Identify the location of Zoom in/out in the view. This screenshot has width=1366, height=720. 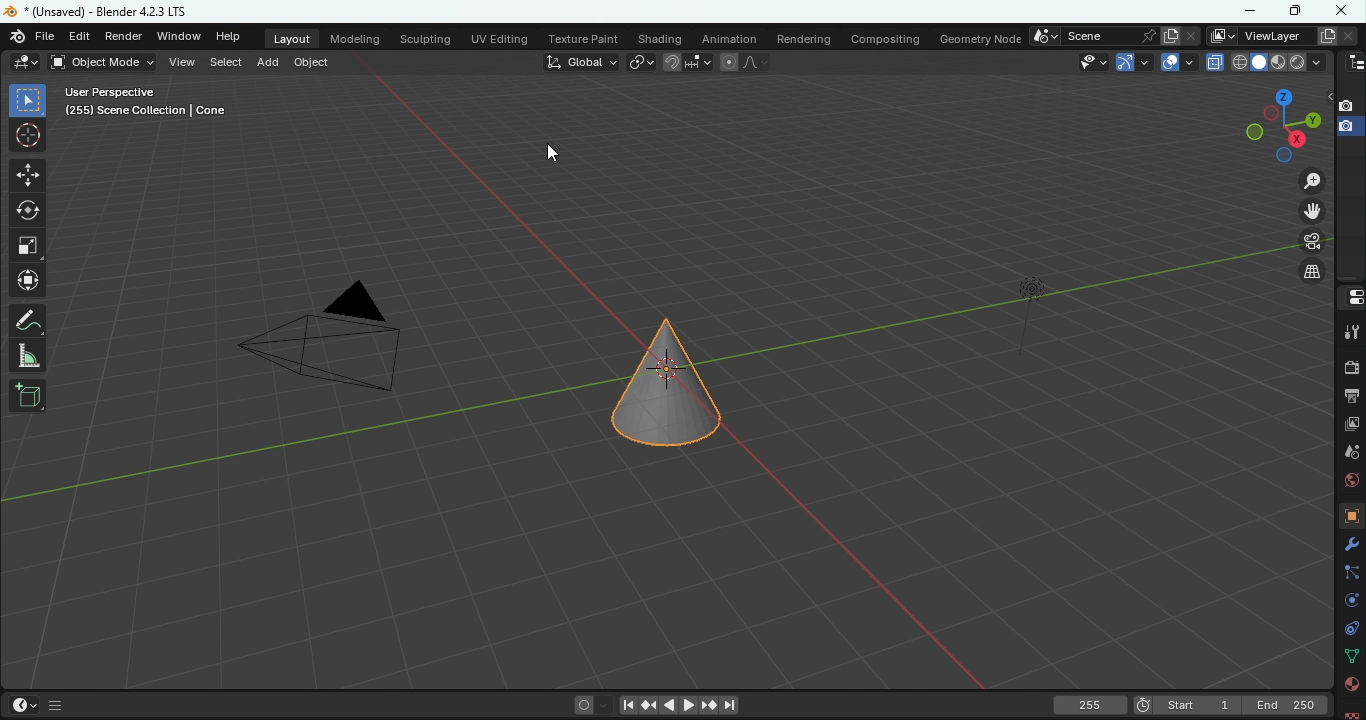
(1314, 180).